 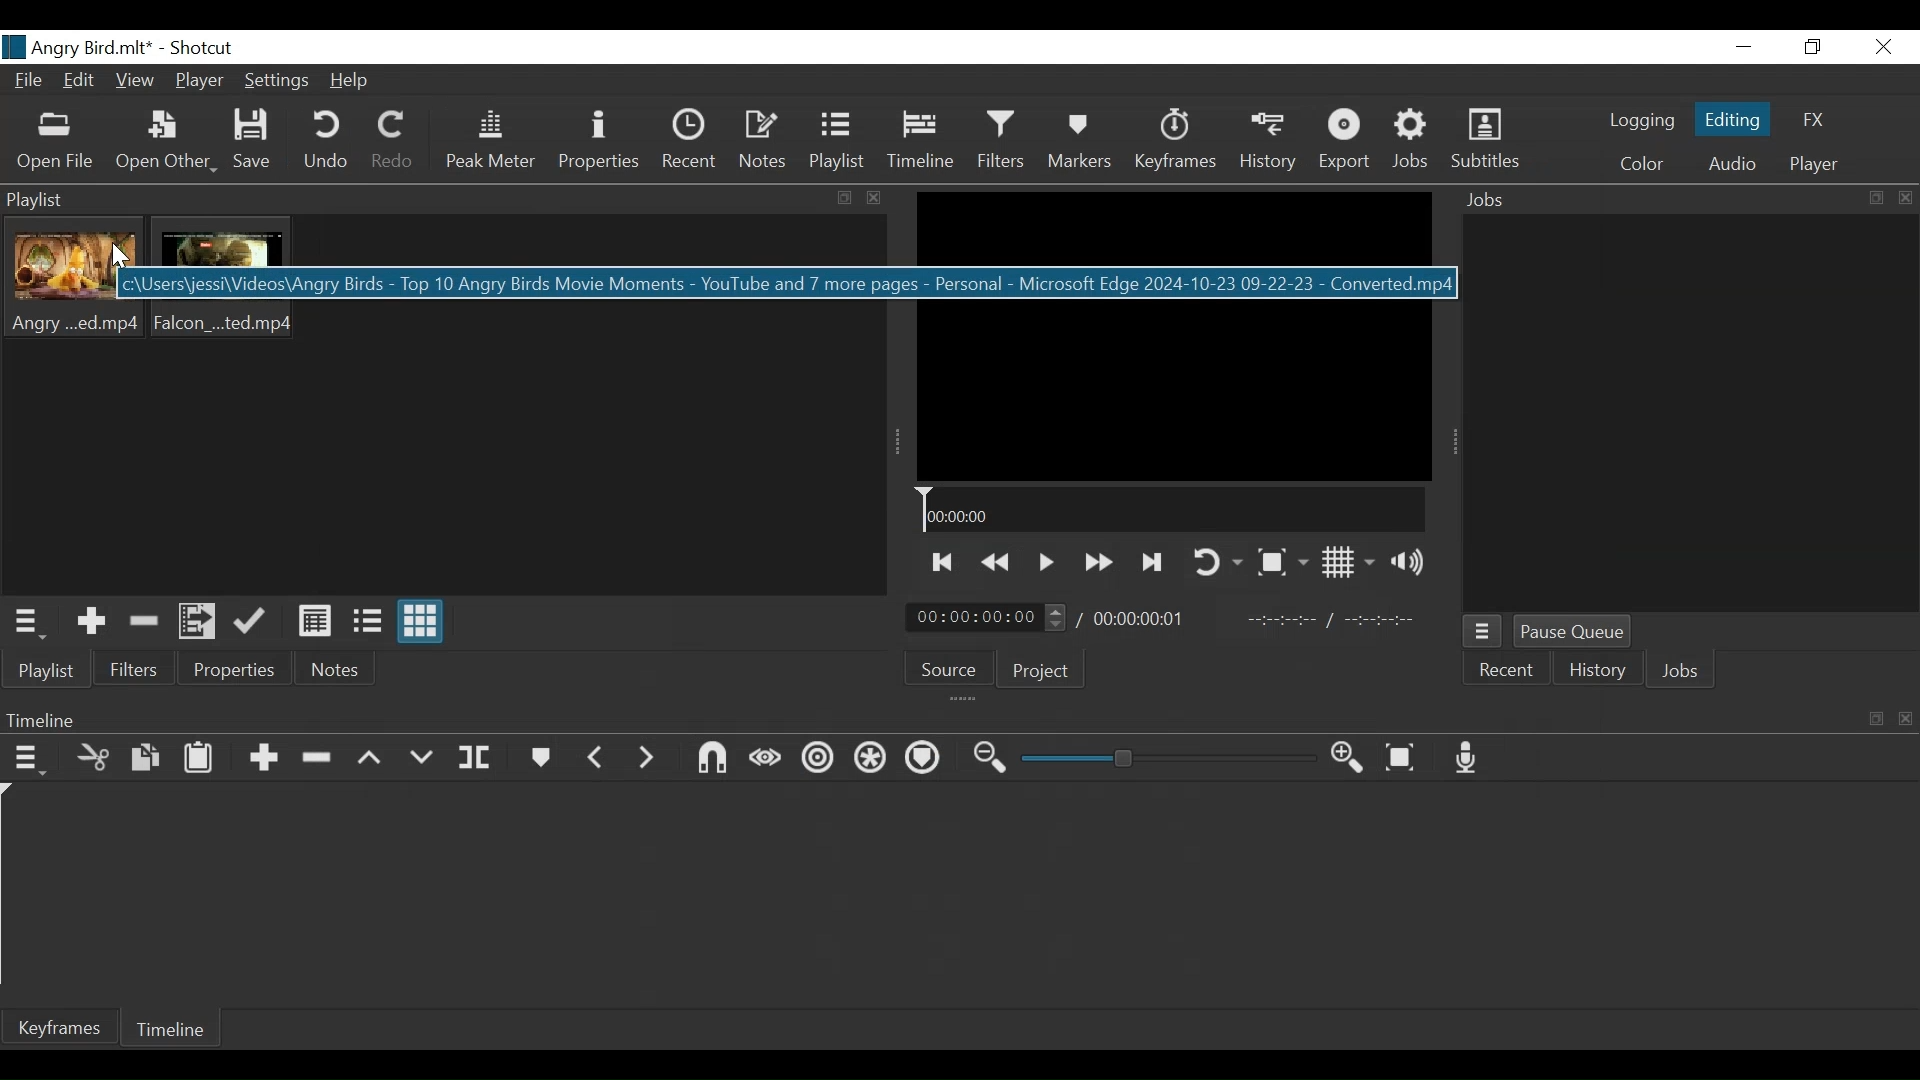 What do you see at coordinates (122, 259) in the screenshot?
I see `Cursor` at bounding box center [122, 259].